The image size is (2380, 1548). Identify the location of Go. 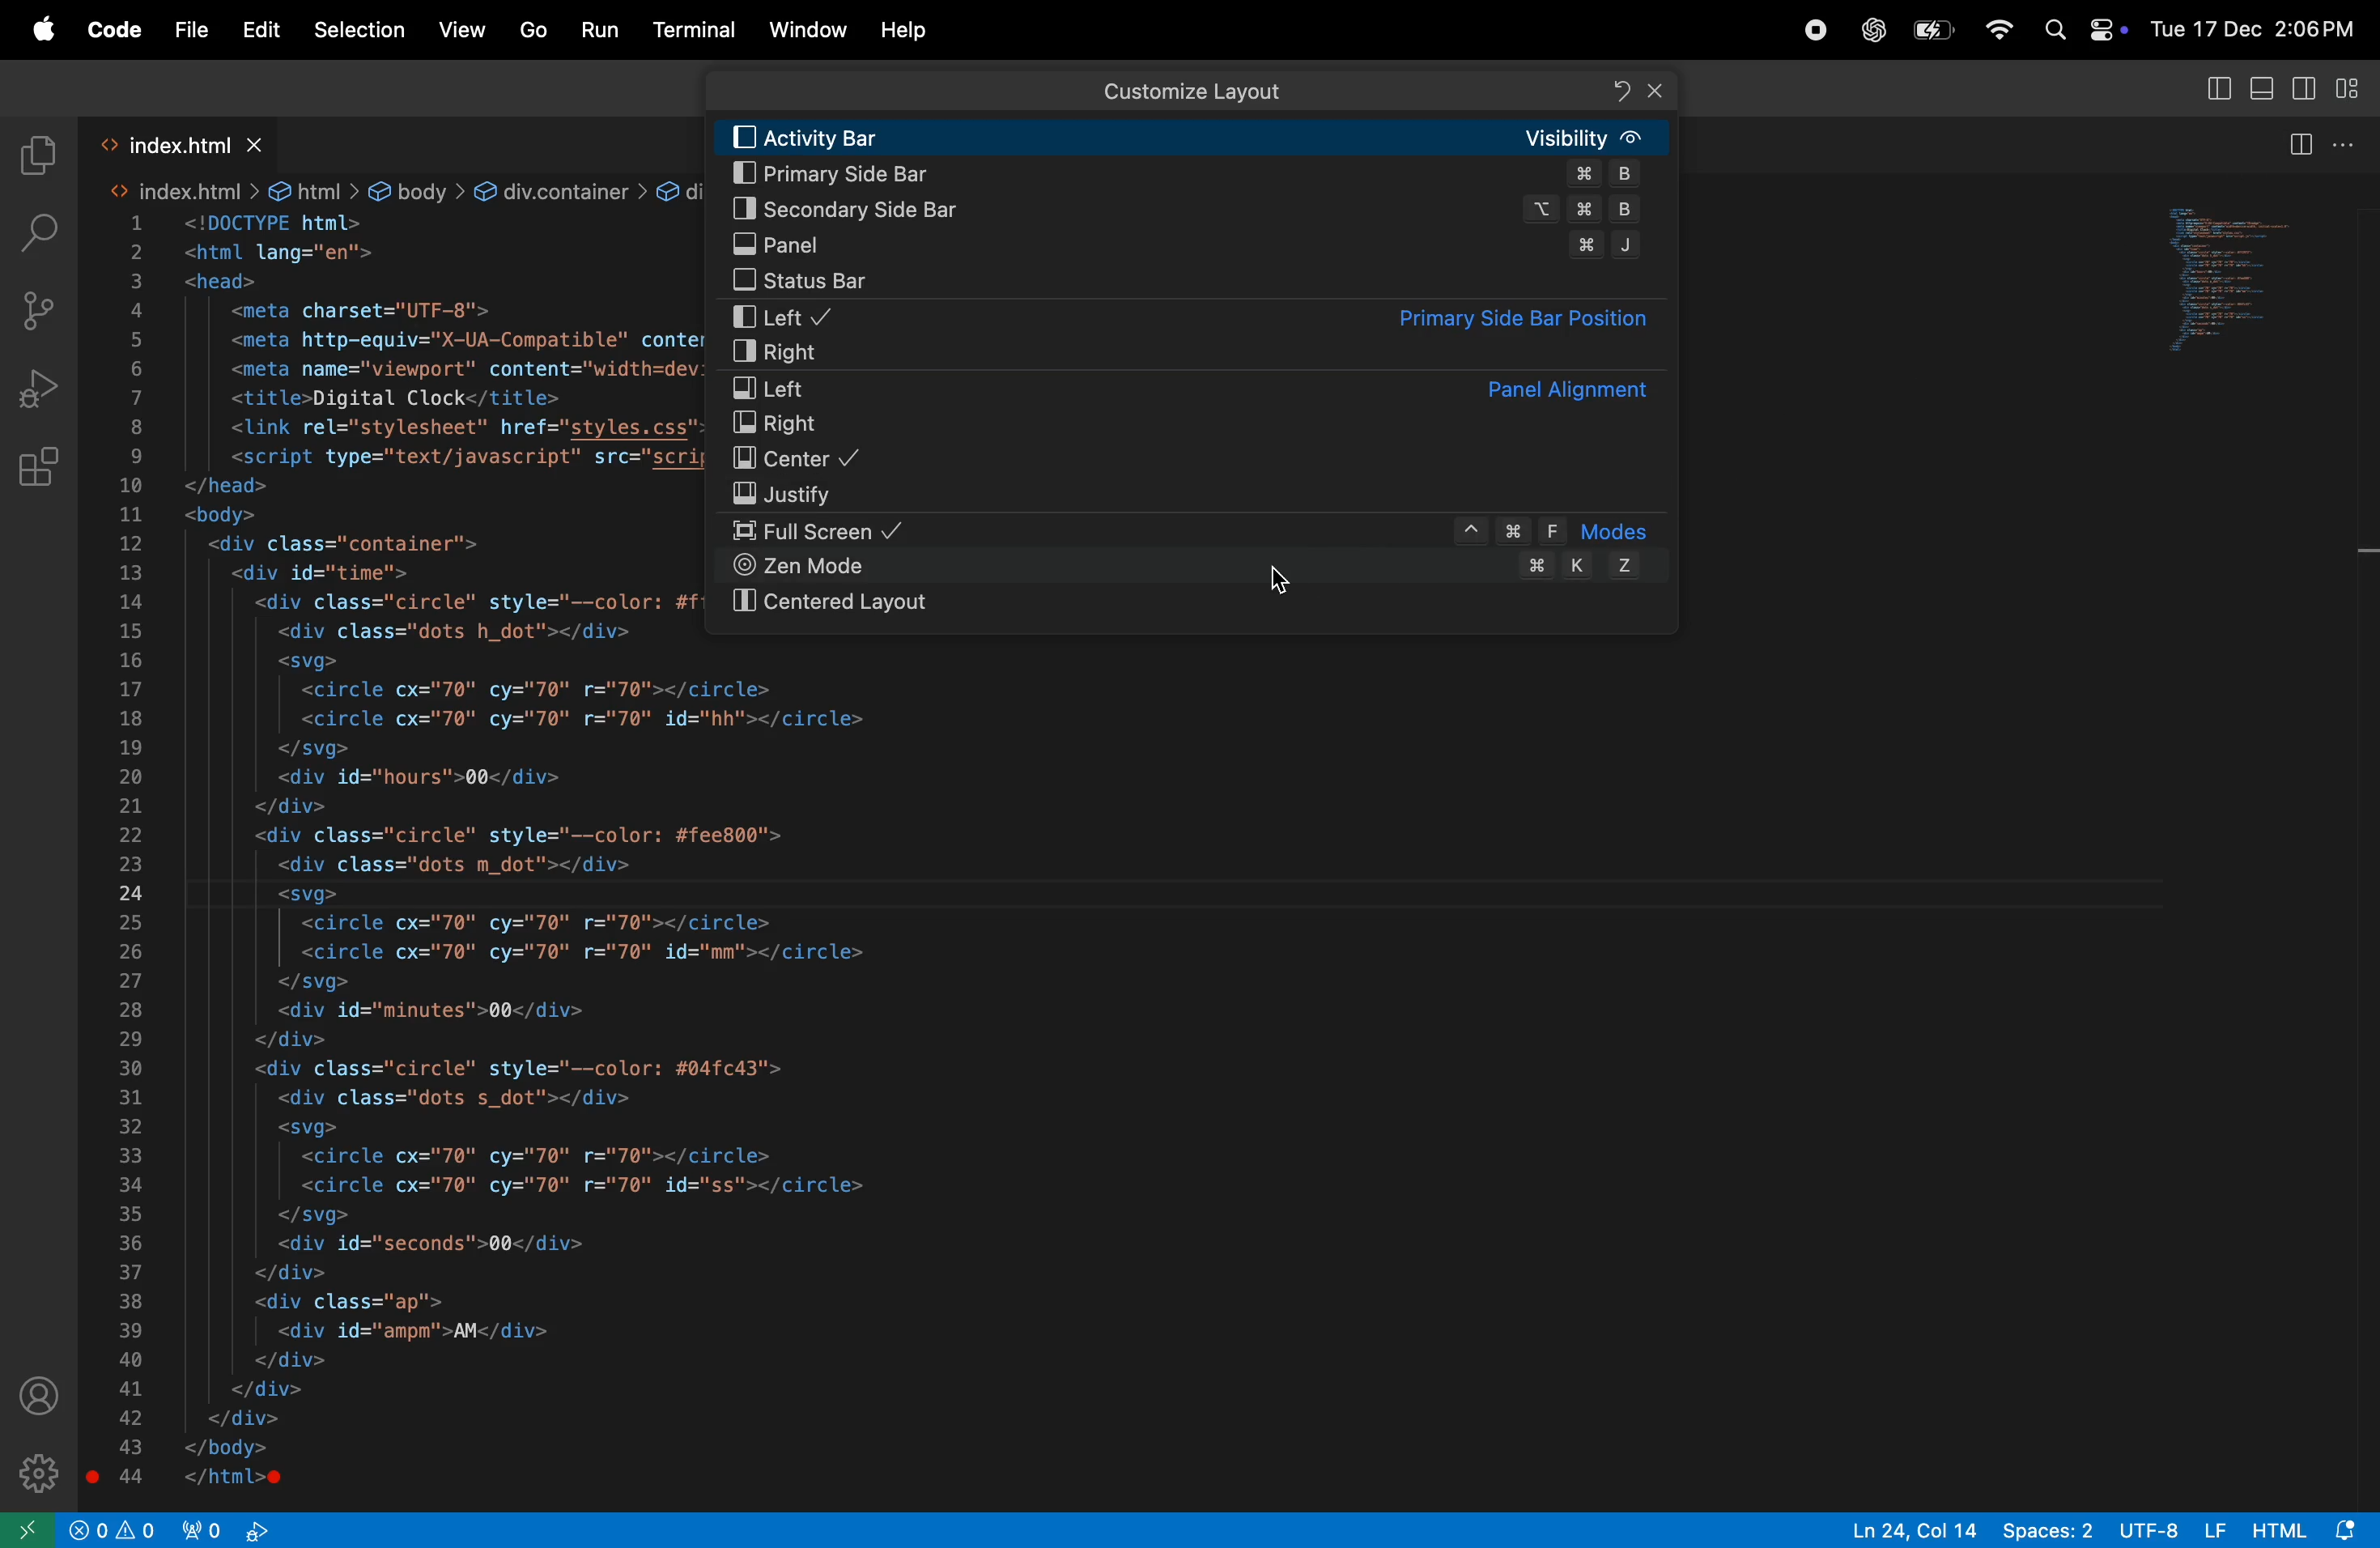
(536, 32).